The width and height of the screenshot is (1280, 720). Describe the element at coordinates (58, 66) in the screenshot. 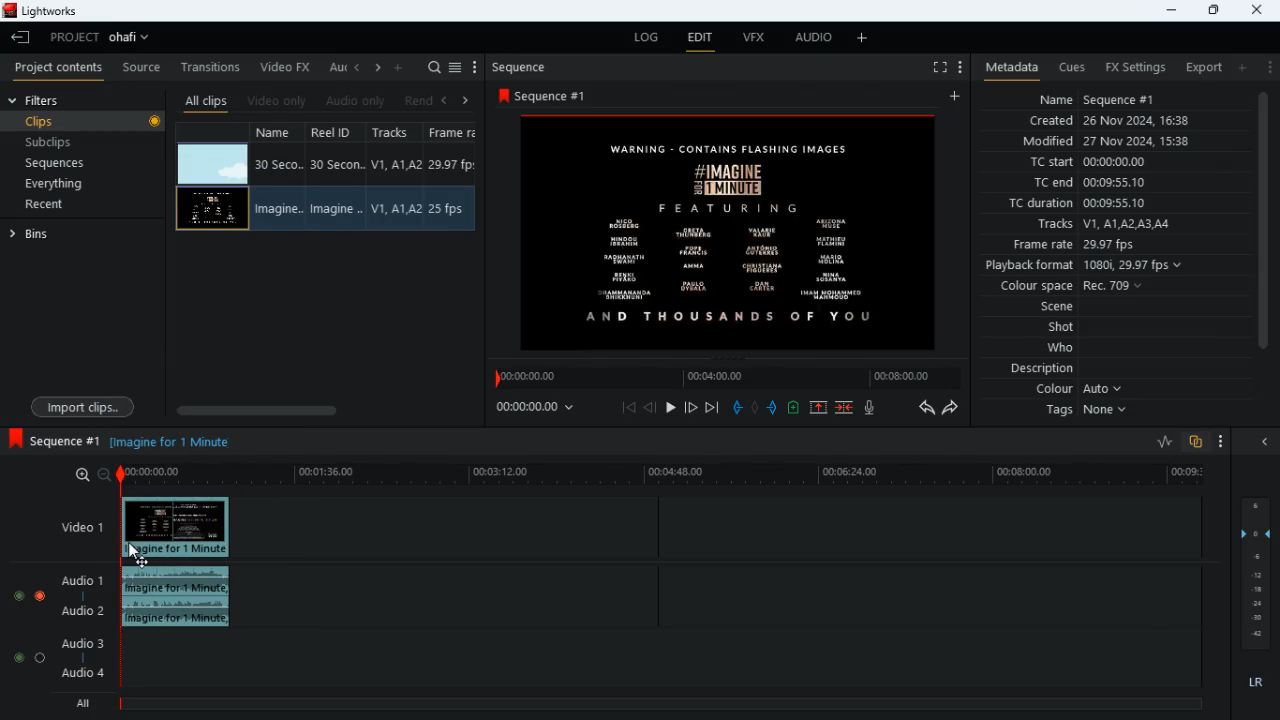

I see `project contents` at that location.